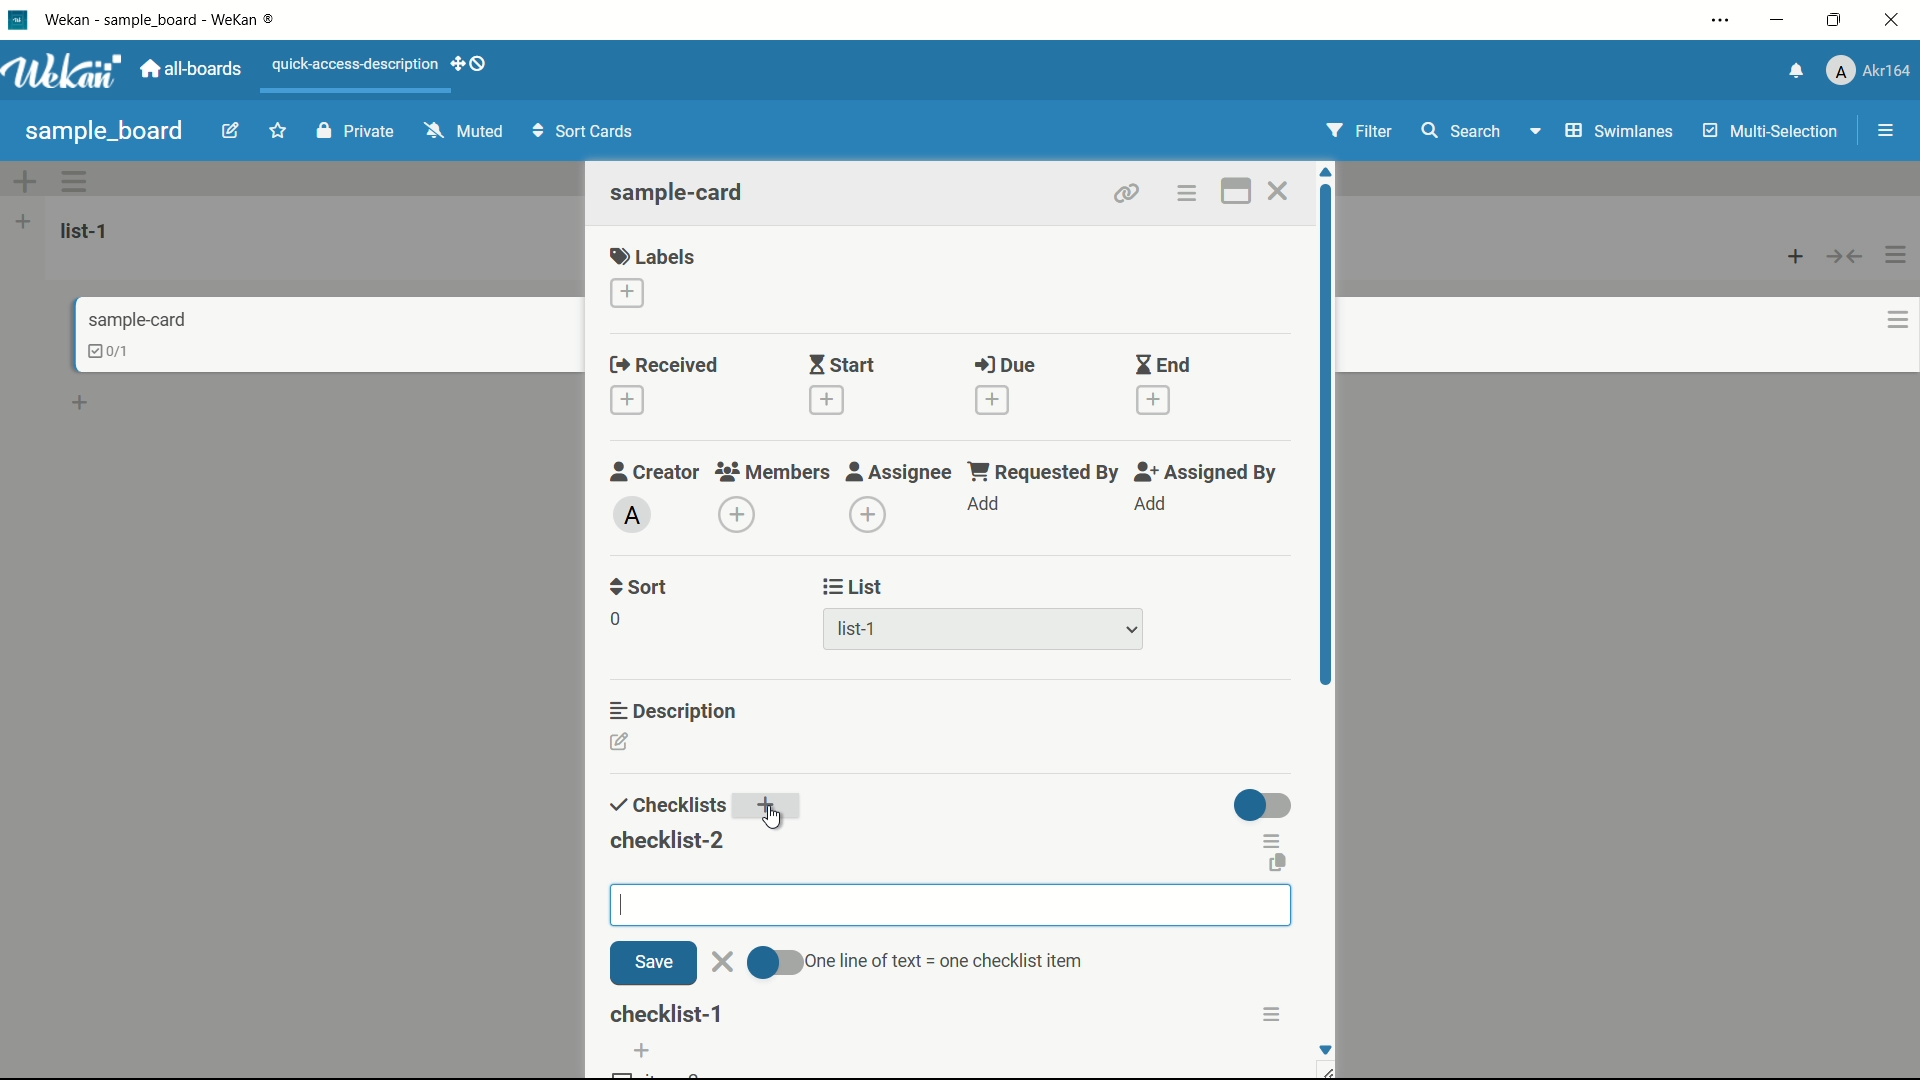 The height and width of the screenshot is (1080, 1920). Describe the element at coordinates (1154, 401) in the screenshot. I see `add date` at that location.